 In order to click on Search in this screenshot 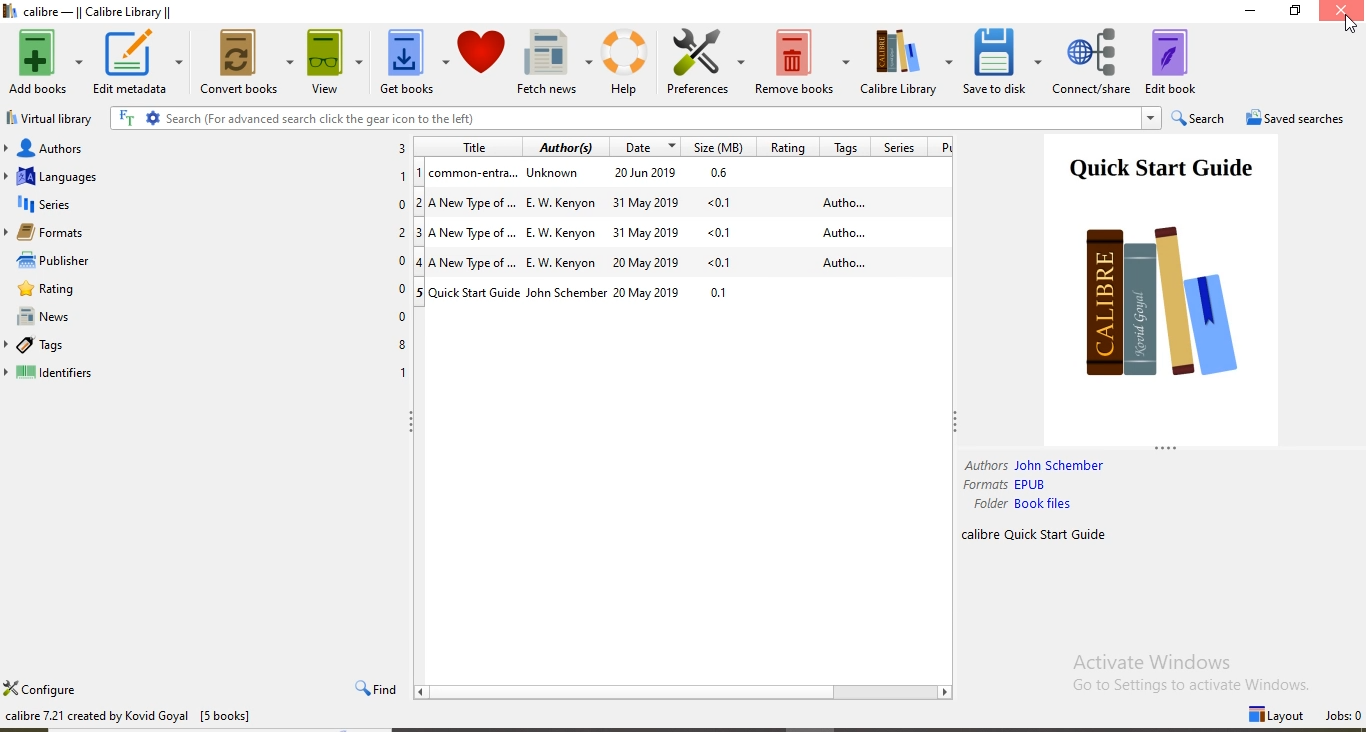, I will do `click(1201, 120)`.